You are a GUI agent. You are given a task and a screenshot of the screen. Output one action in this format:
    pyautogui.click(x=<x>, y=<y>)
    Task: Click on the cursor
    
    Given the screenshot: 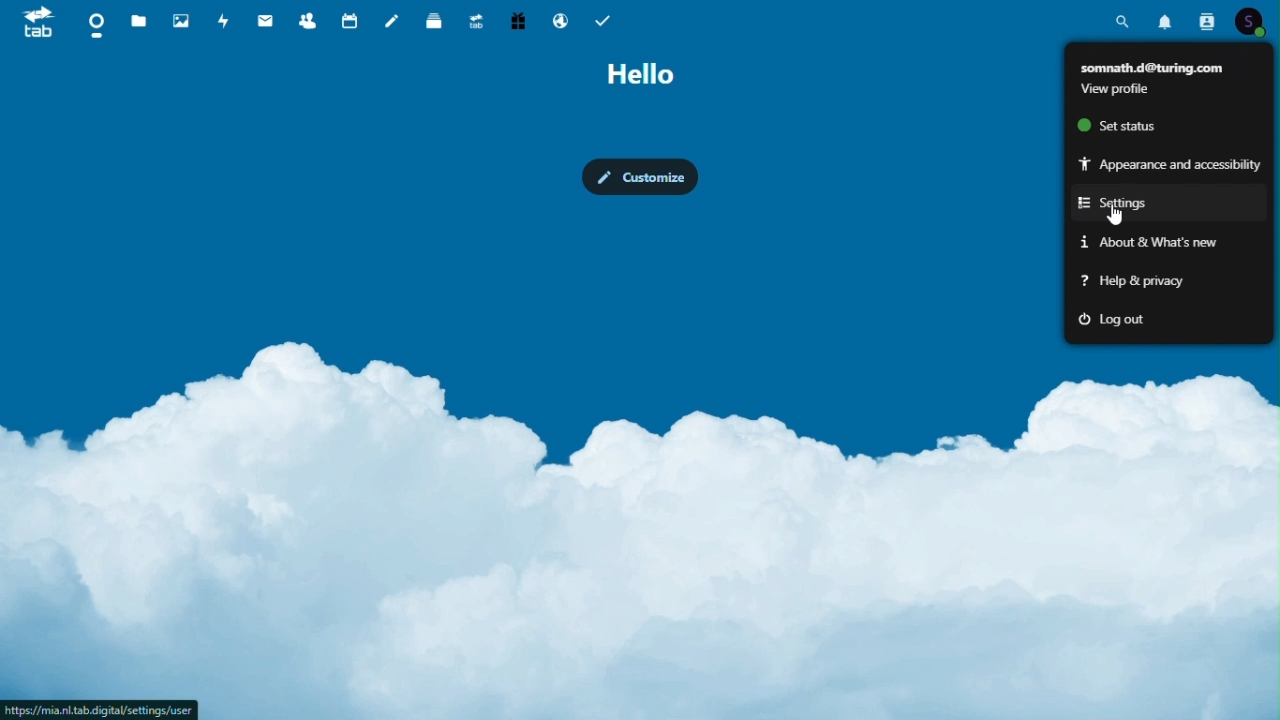 What is the action you would take?
    pyautogui.click(x=1116, y=217)
    